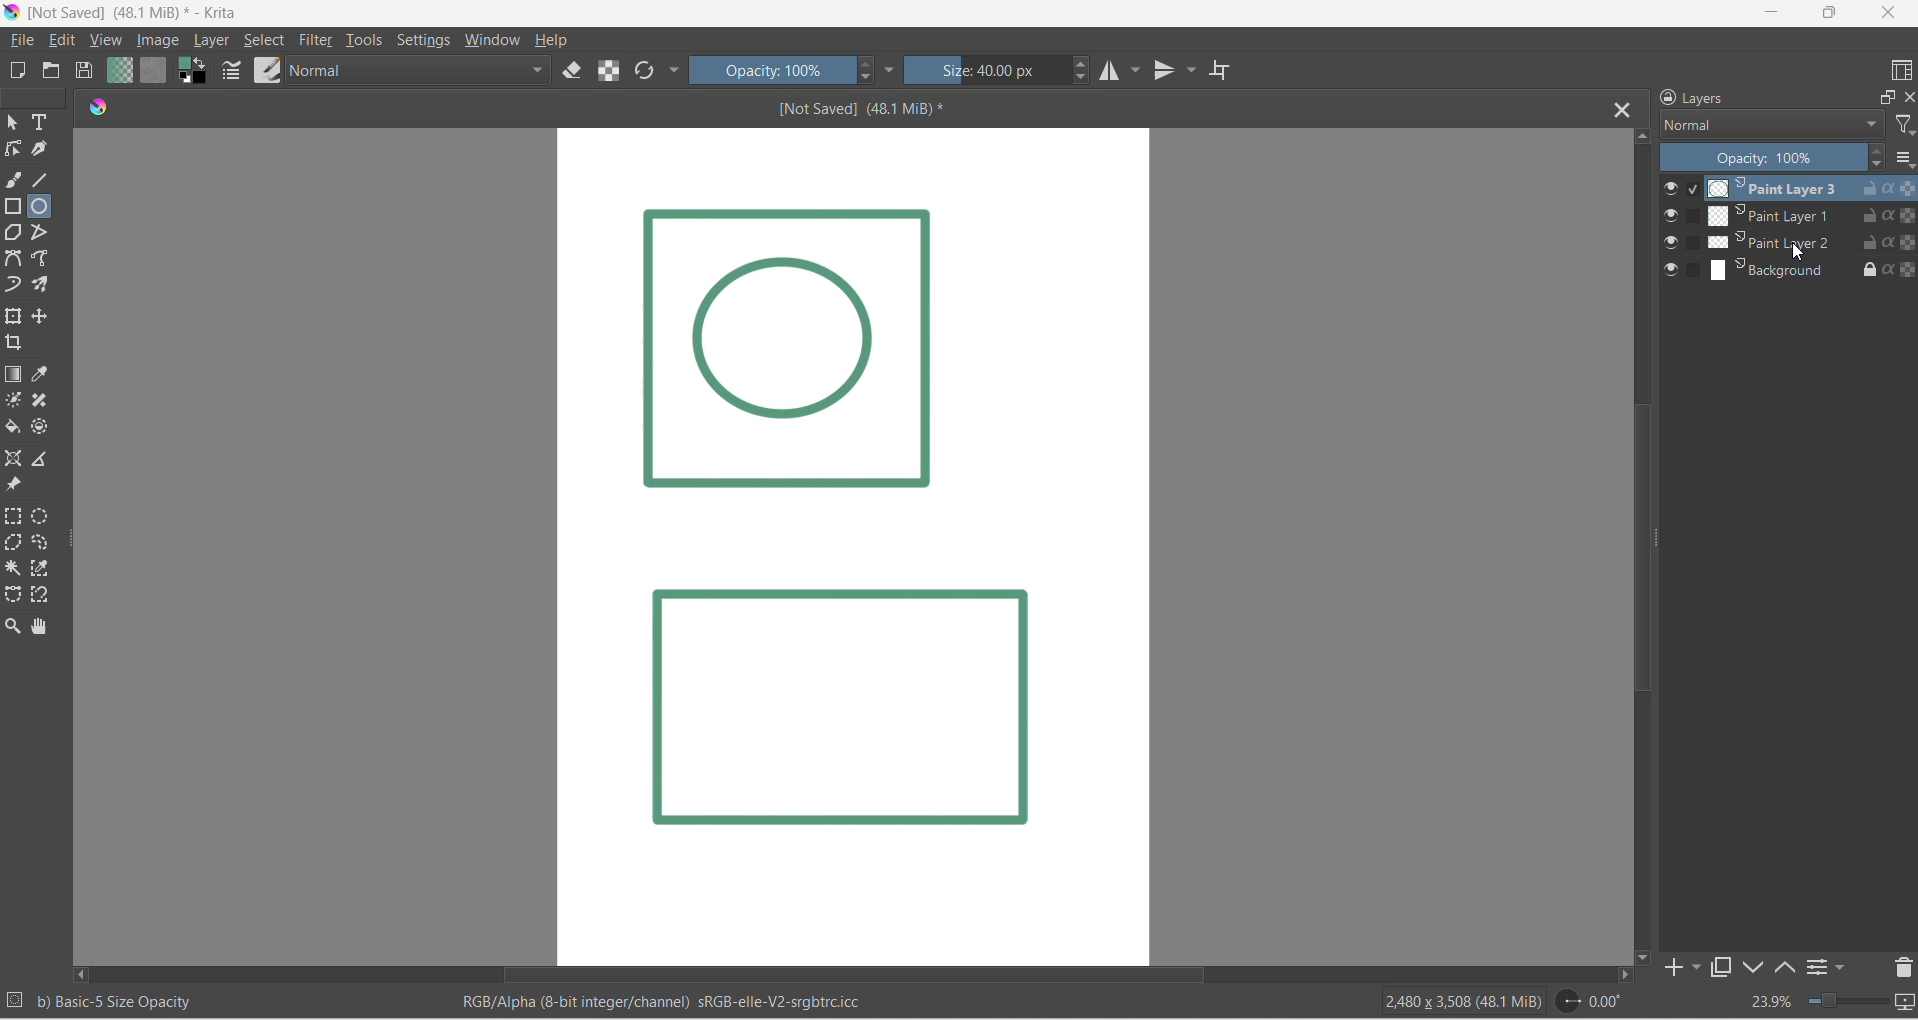 The height and width of the screenshot is (1020, 1918). Describe the element at coordinates (16, 429) in the screenshot. I see `fill color` at that location.